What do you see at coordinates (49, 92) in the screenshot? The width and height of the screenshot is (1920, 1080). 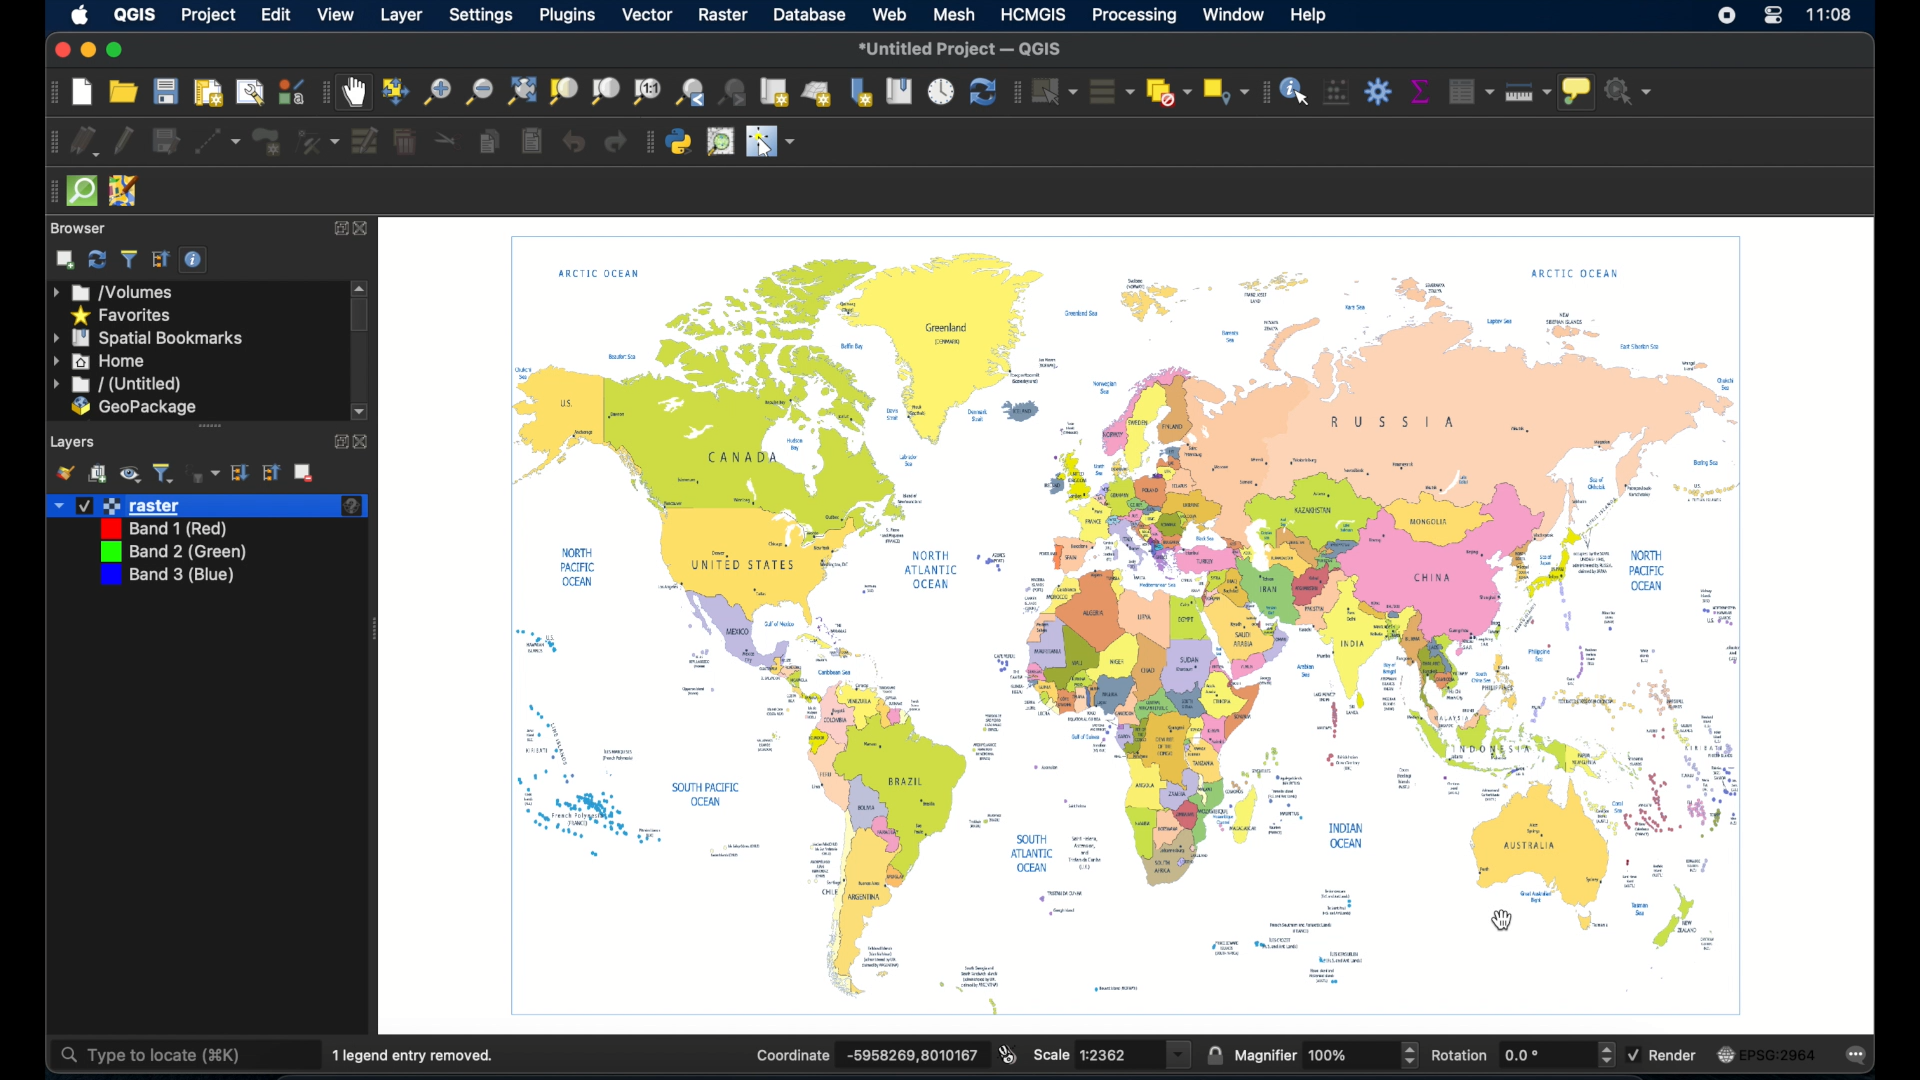 I see `project toolbar` at bounding box center [49, 92].